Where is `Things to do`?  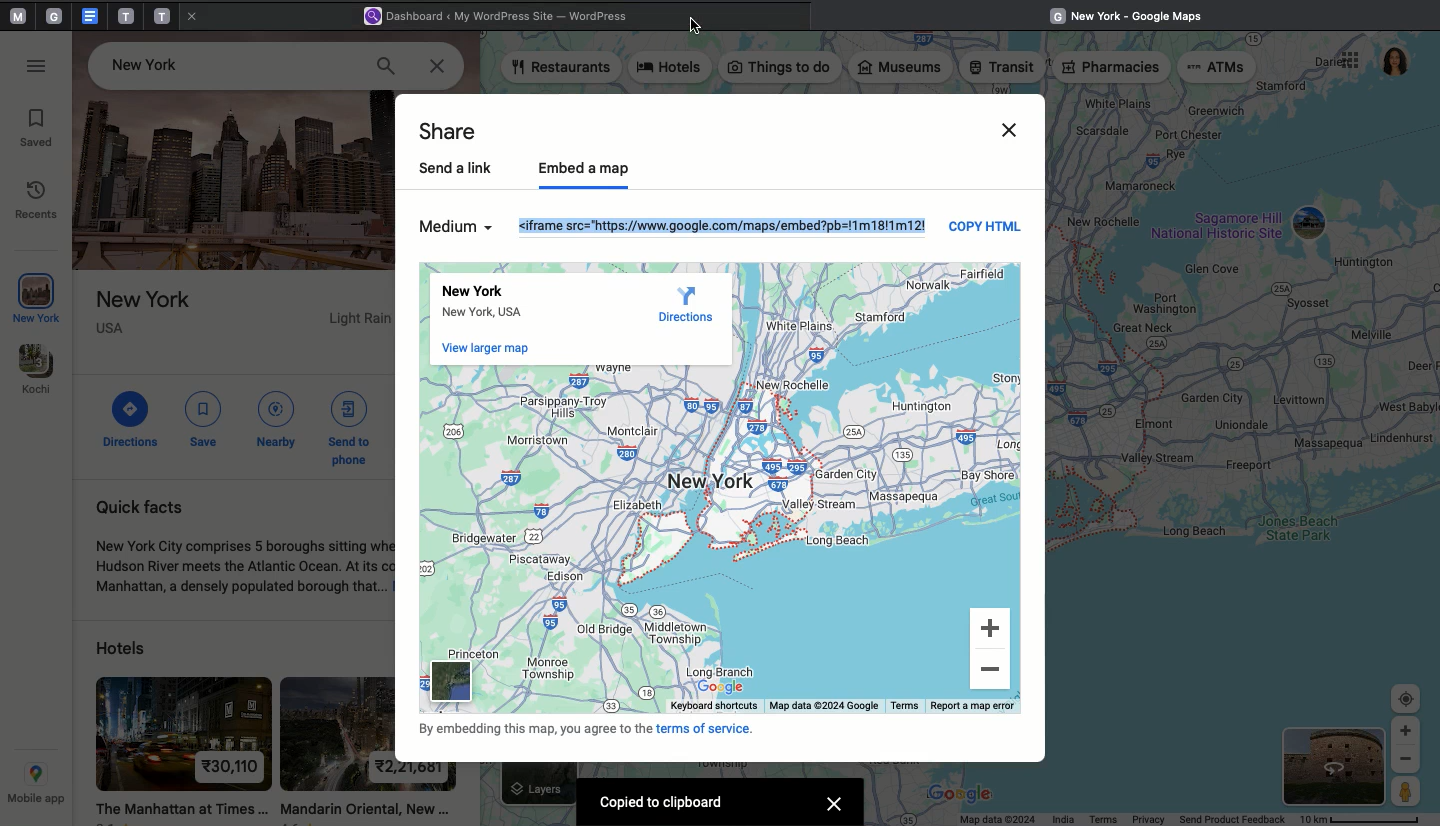
Things to do is located at coordinates (780, 68).